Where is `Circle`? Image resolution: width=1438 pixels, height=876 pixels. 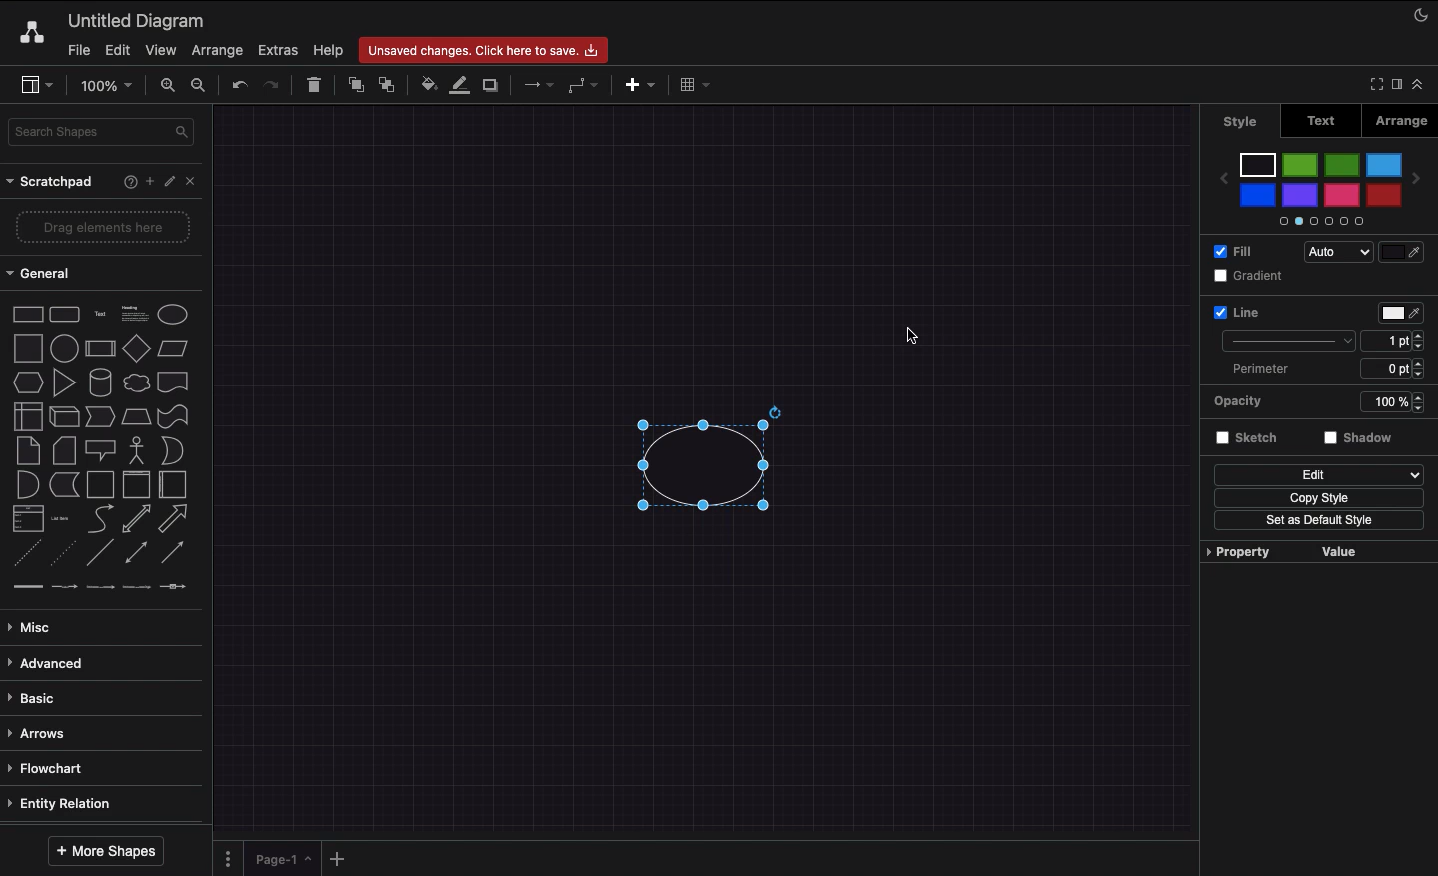
Circle is located at coordinates (708, 466).